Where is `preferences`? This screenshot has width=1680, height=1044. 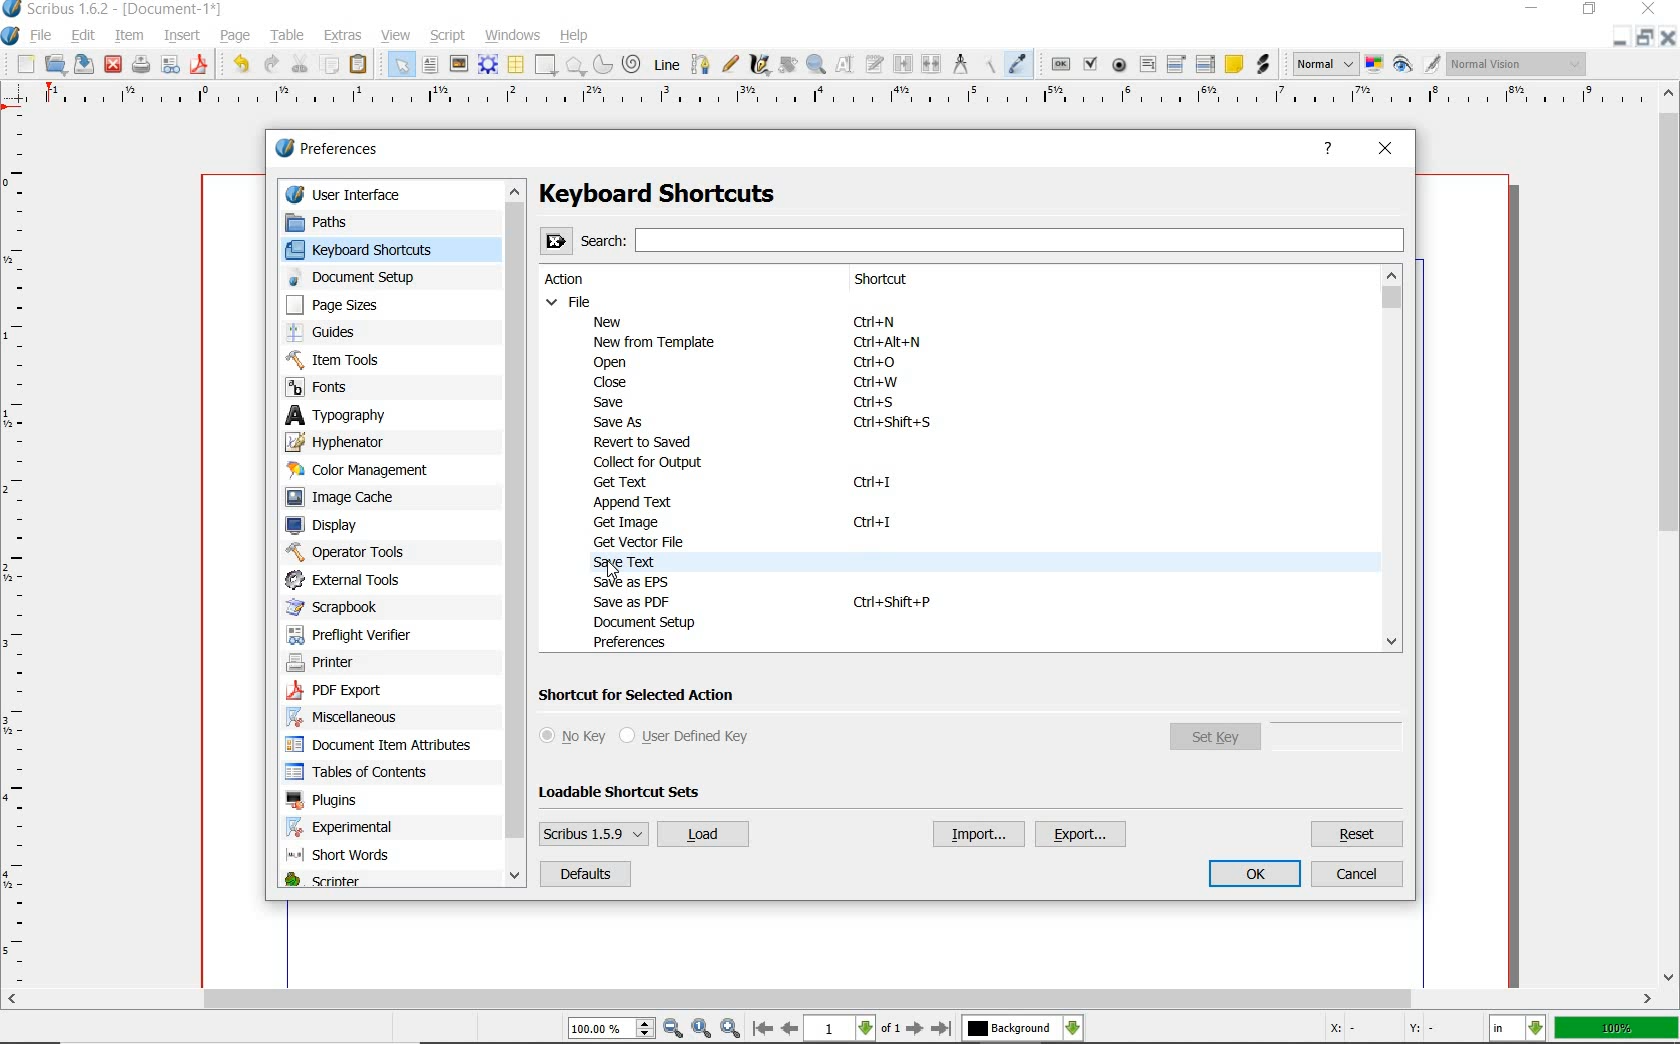
preferences is located at coordinates (636, 642).